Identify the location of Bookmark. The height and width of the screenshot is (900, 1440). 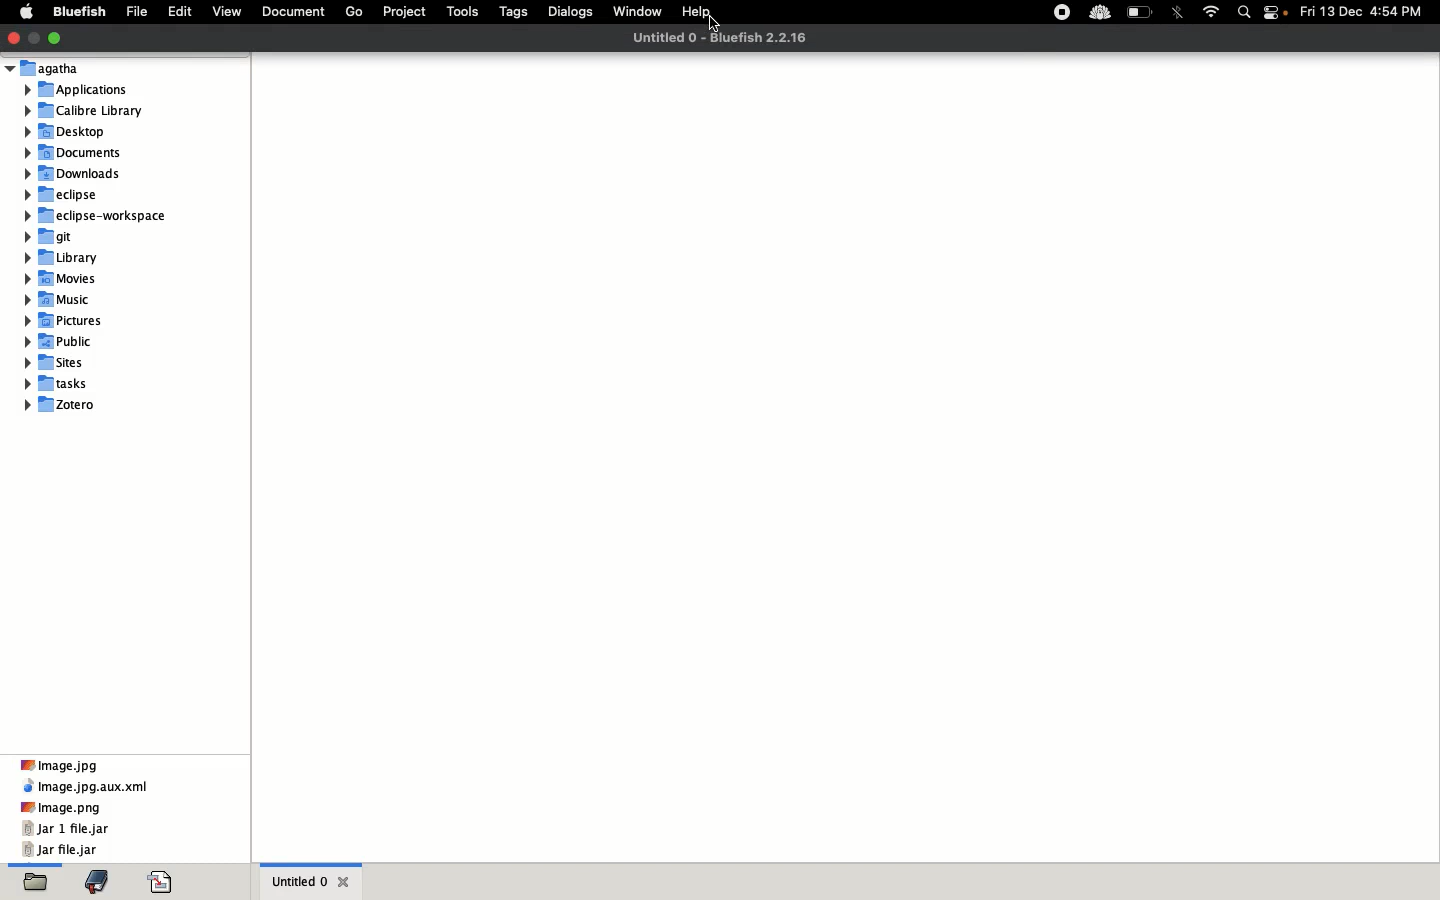
(97, 881).